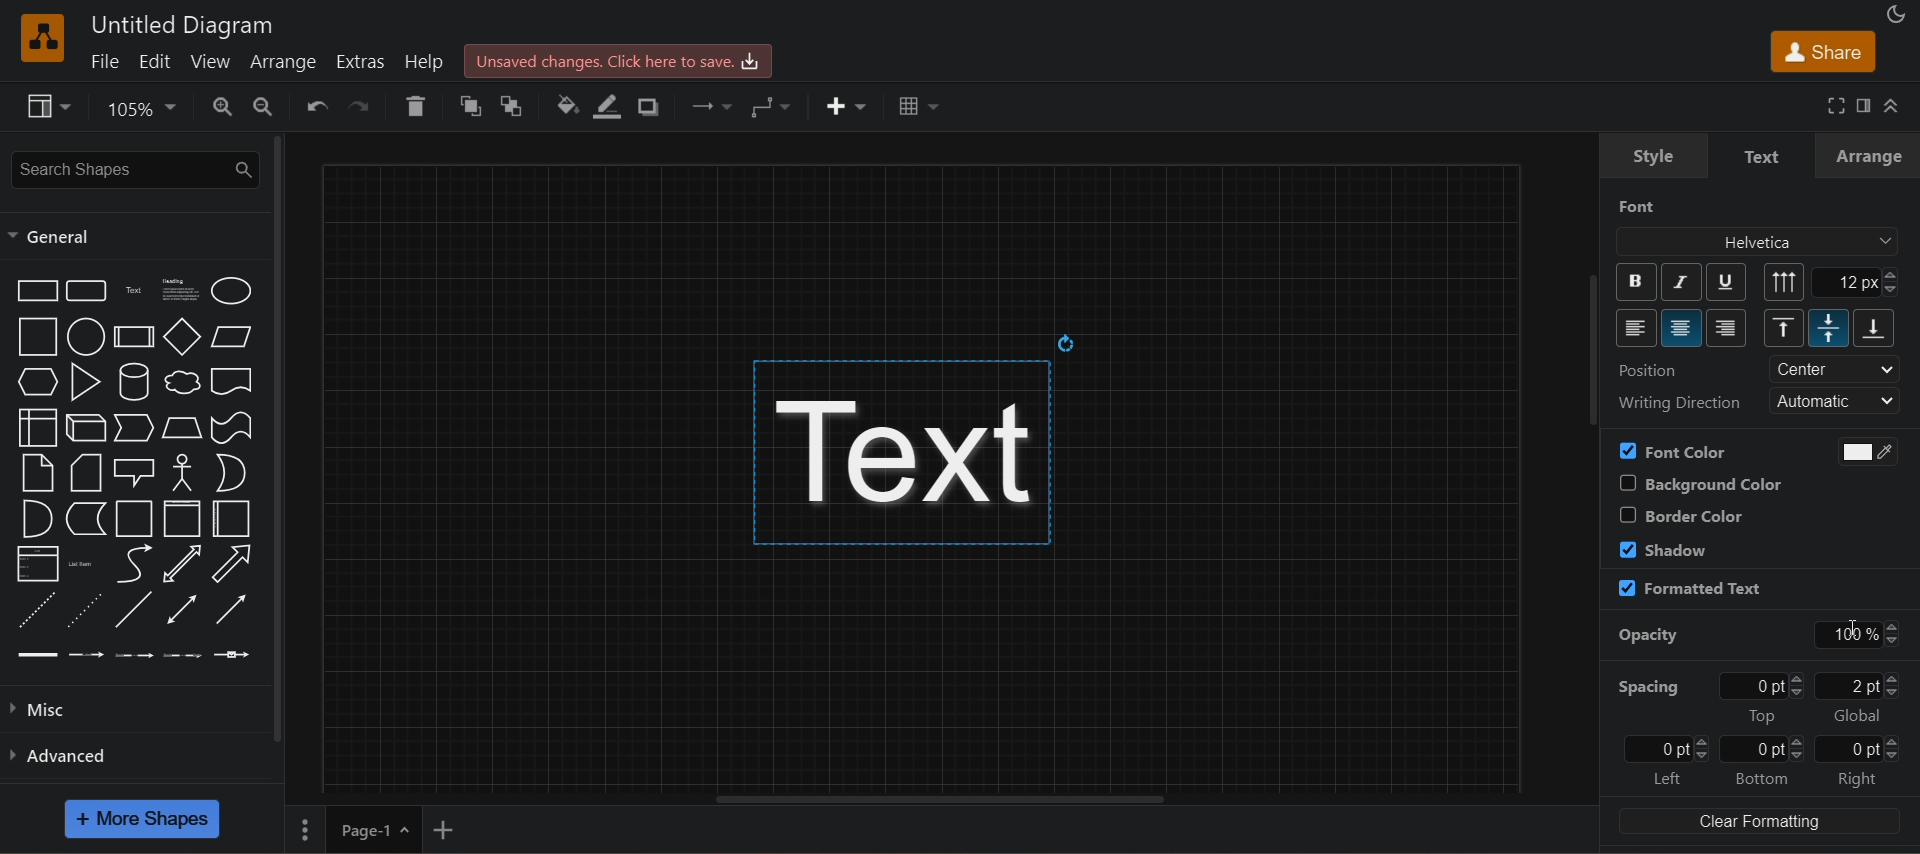 This screenshot has width=1920, height=854. I want to click on hexagon, so click(36, 381).